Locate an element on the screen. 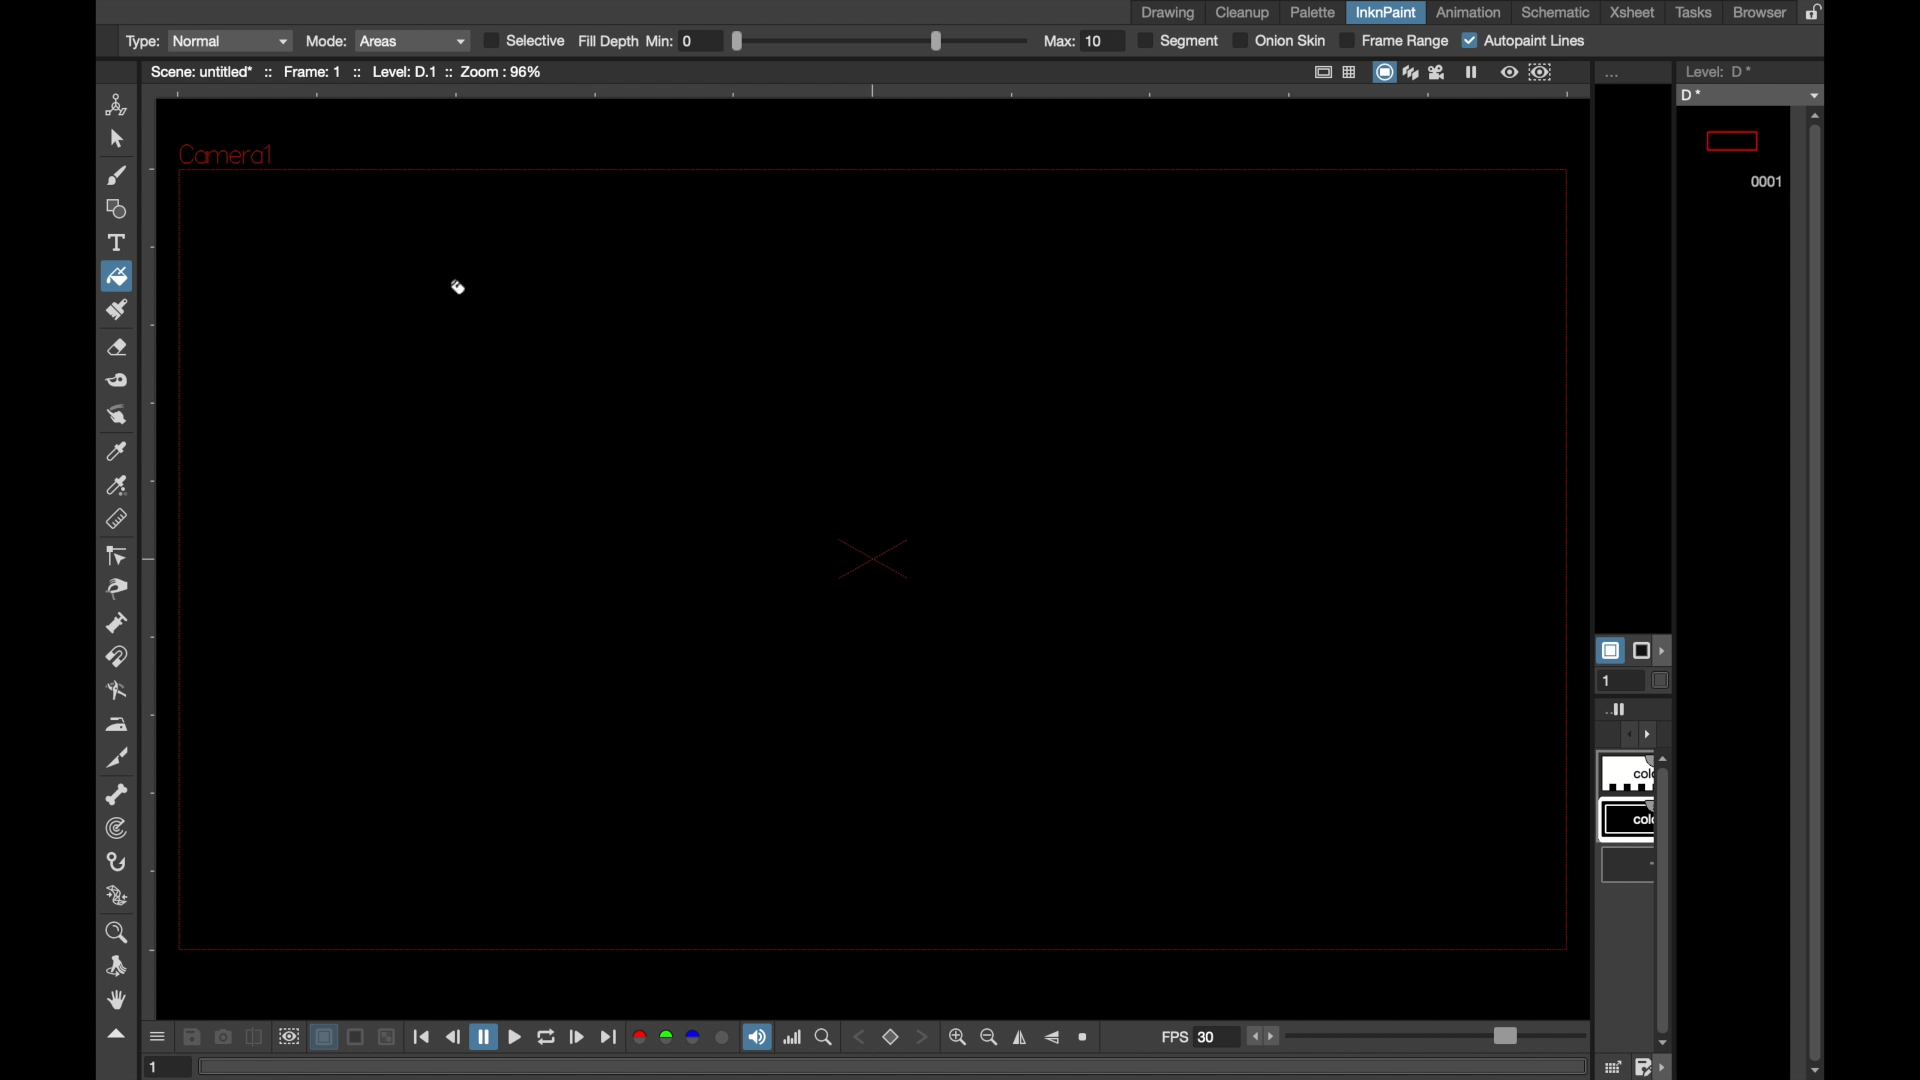 This screenshot has height=1080, width=1920. Slider is located at coordinates (880, 39).